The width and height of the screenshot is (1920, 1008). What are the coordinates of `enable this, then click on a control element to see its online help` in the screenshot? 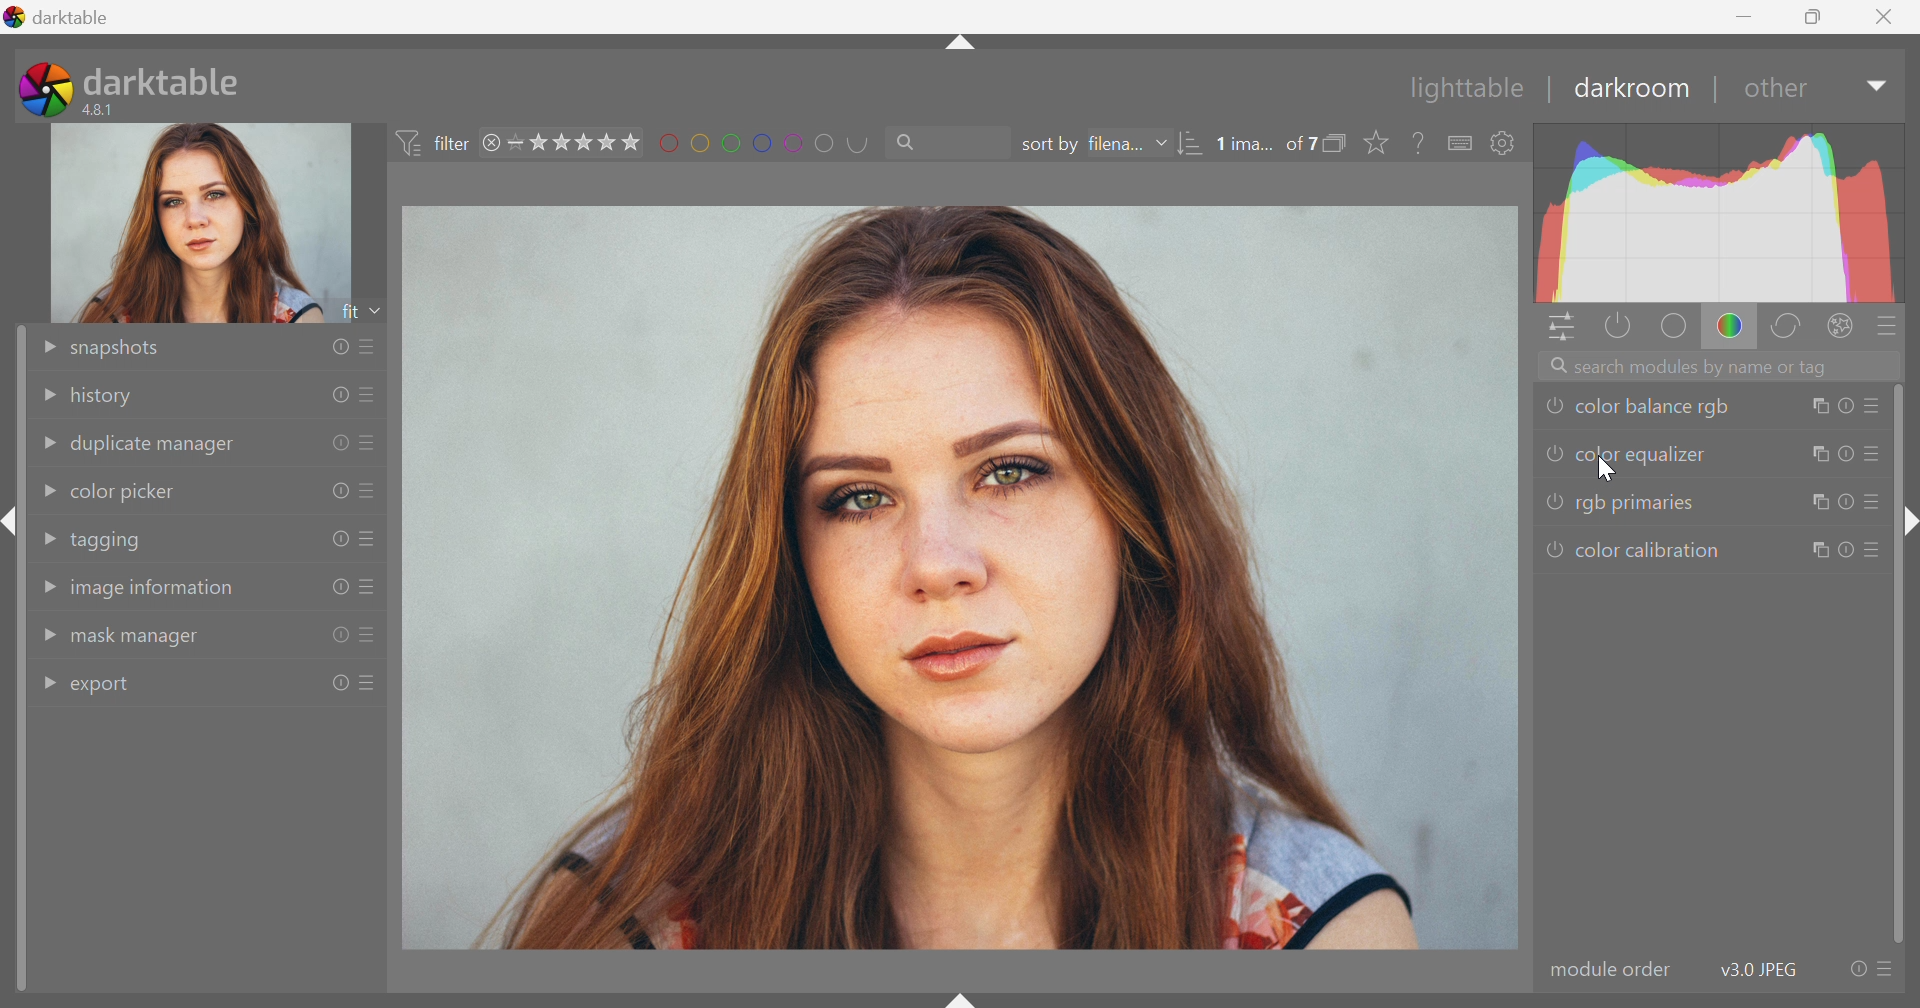 It's located at (1420, 142).